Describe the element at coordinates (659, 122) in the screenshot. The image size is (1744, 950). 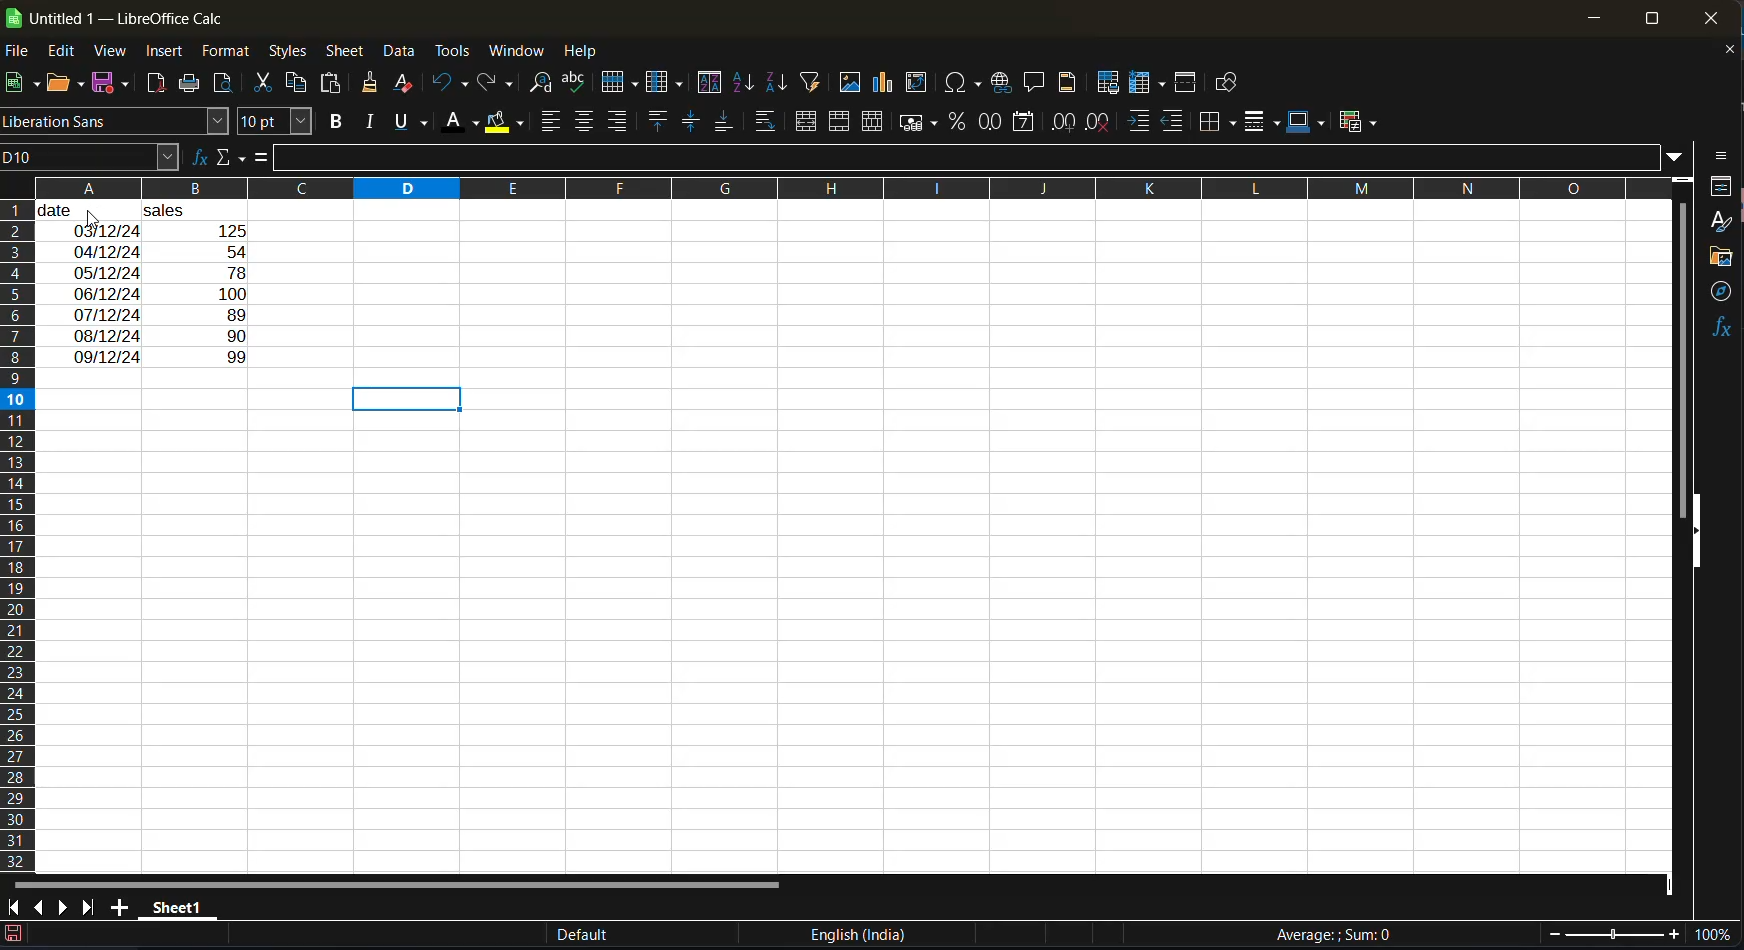
I see `align top` at that location.